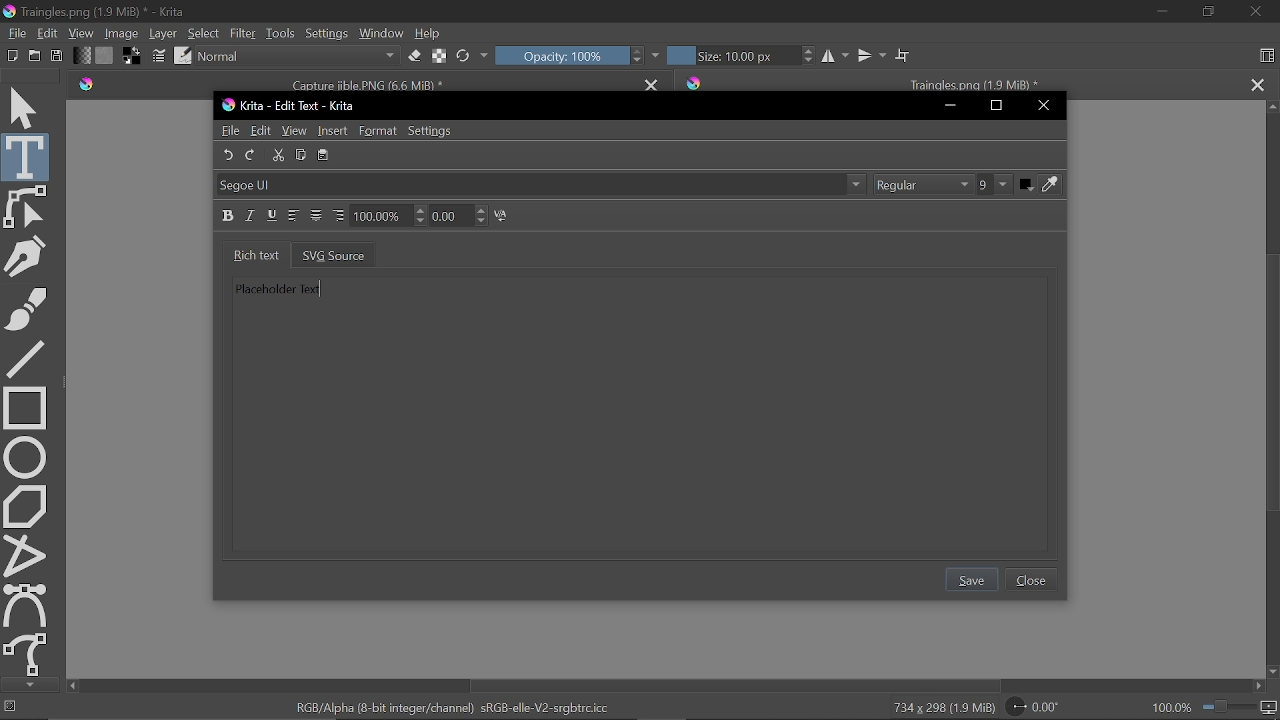 The height and width of the screenshot is (720, 1280). I want to click on Capture jible.PNG (6.6 MiB) *, so click(349, 83).